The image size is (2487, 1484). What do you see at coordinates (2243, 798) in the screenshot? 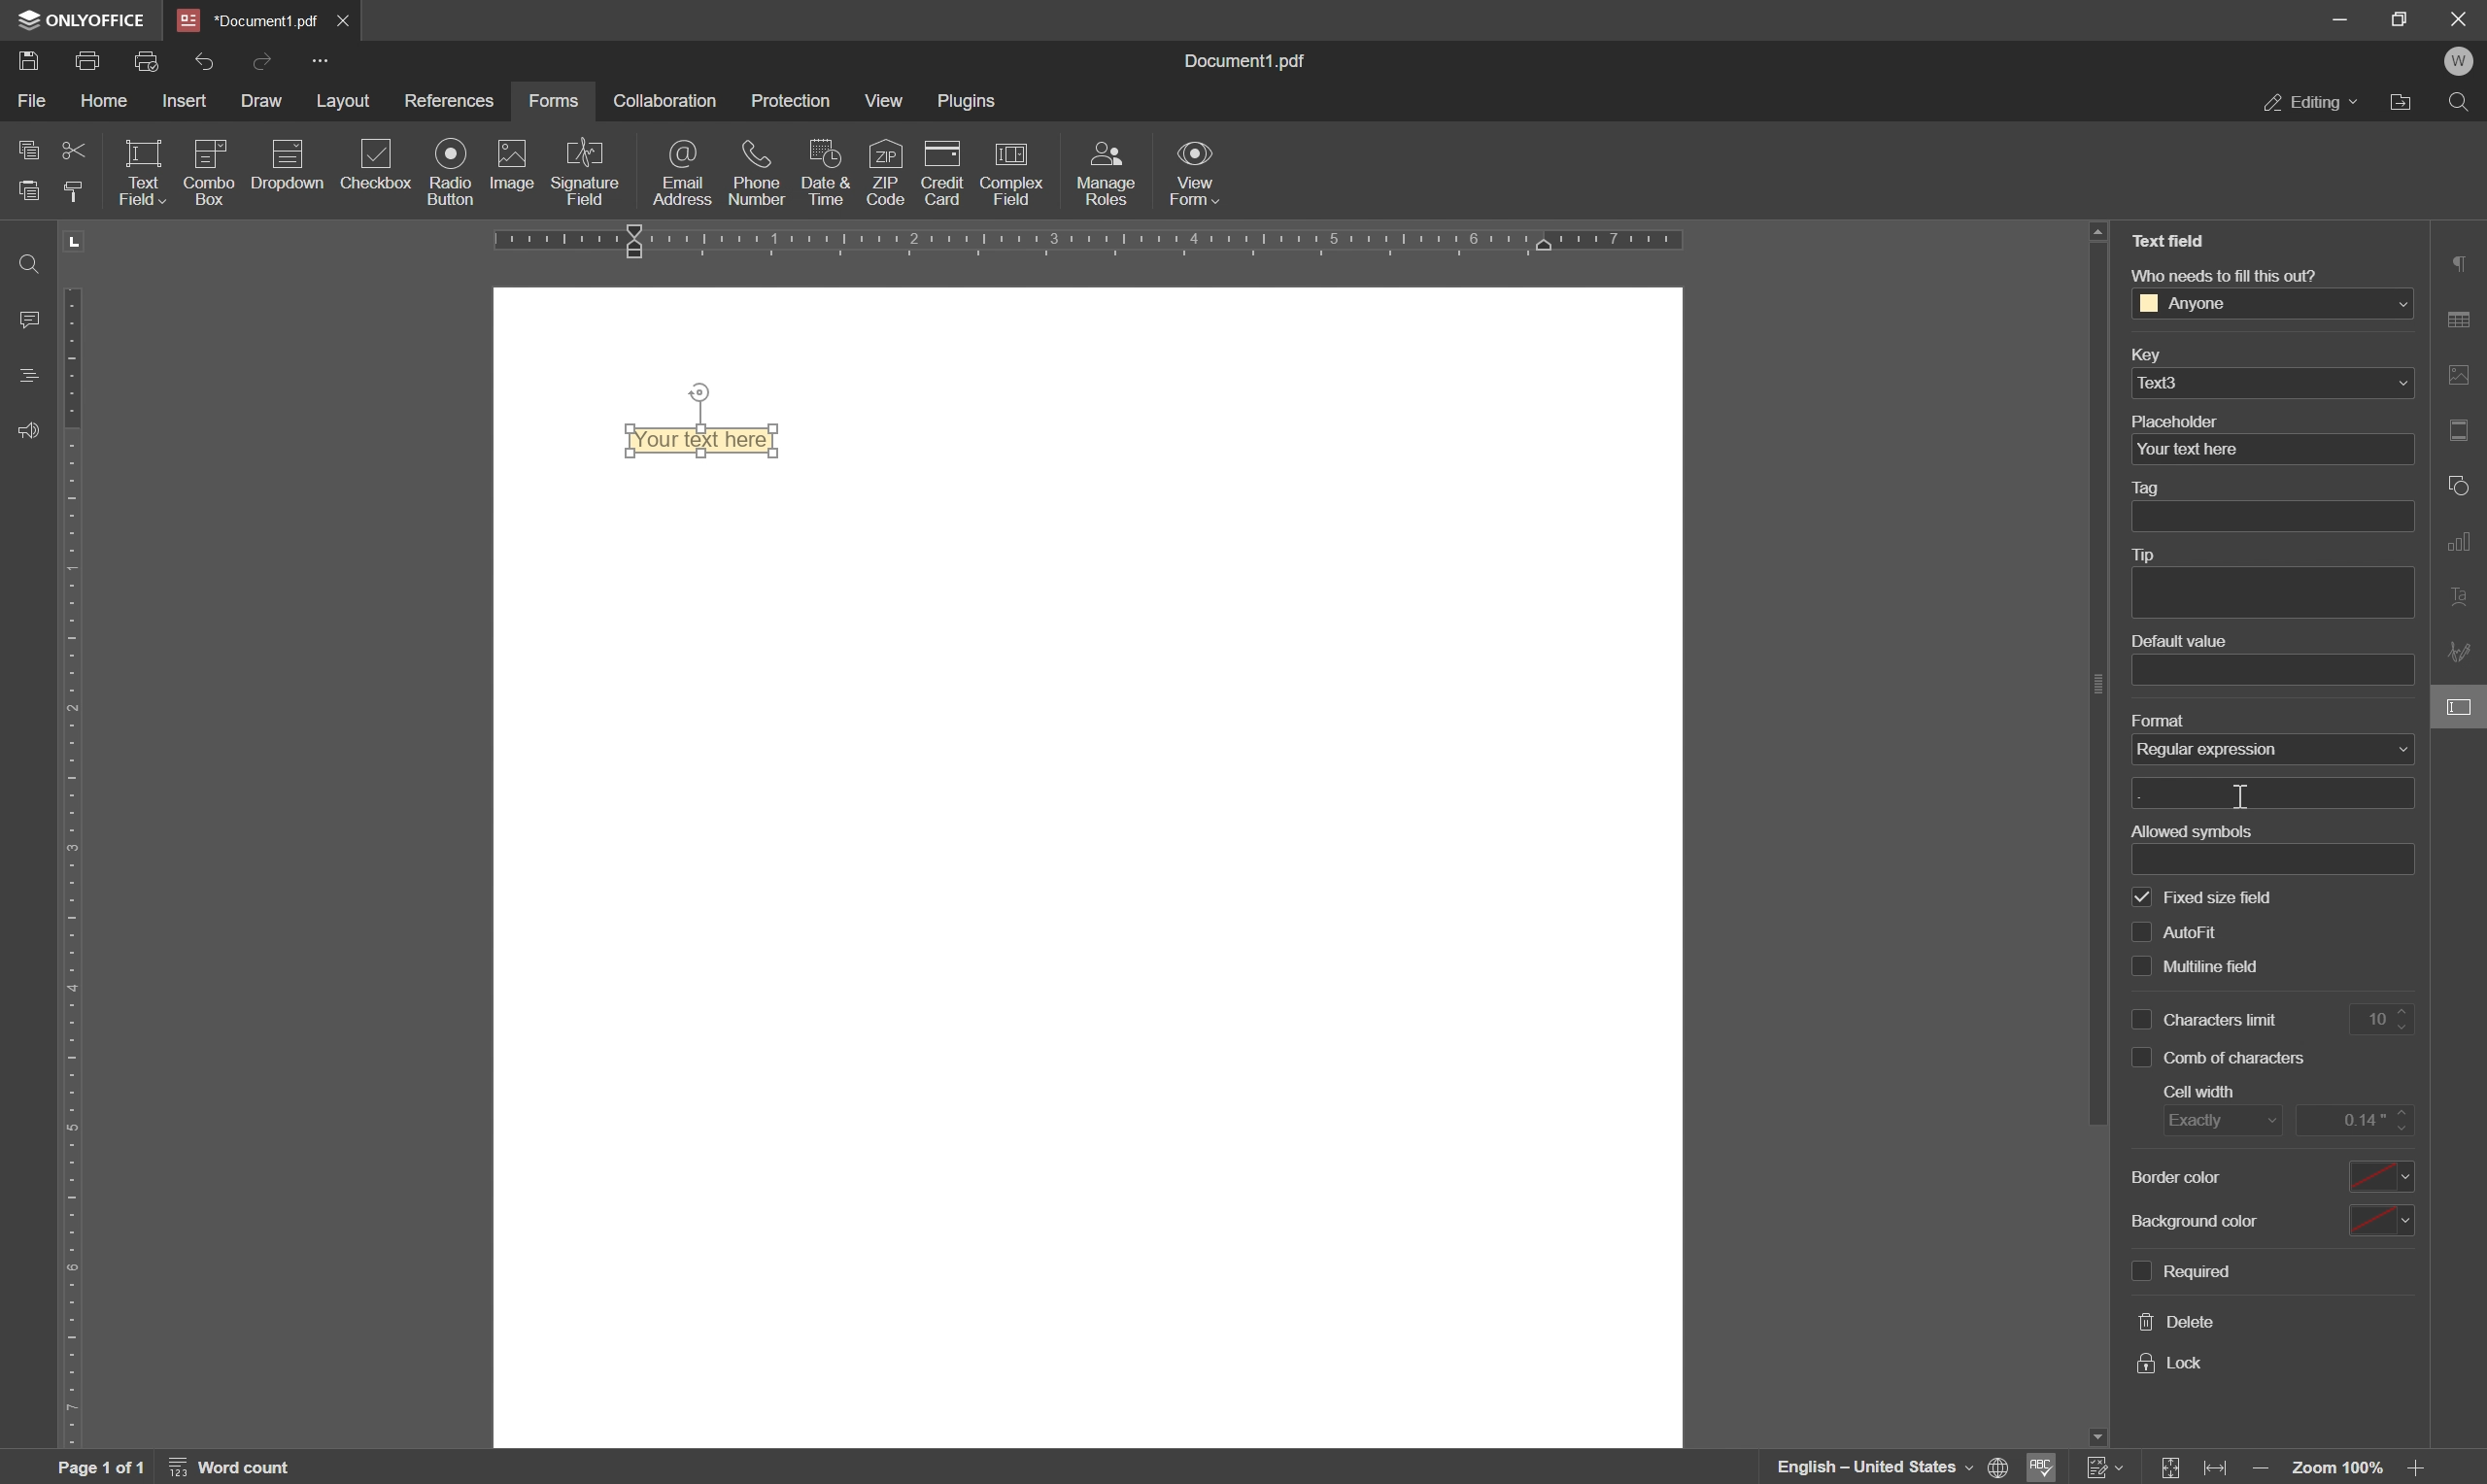
I see `cursor` at bounding box center [2243, 798].